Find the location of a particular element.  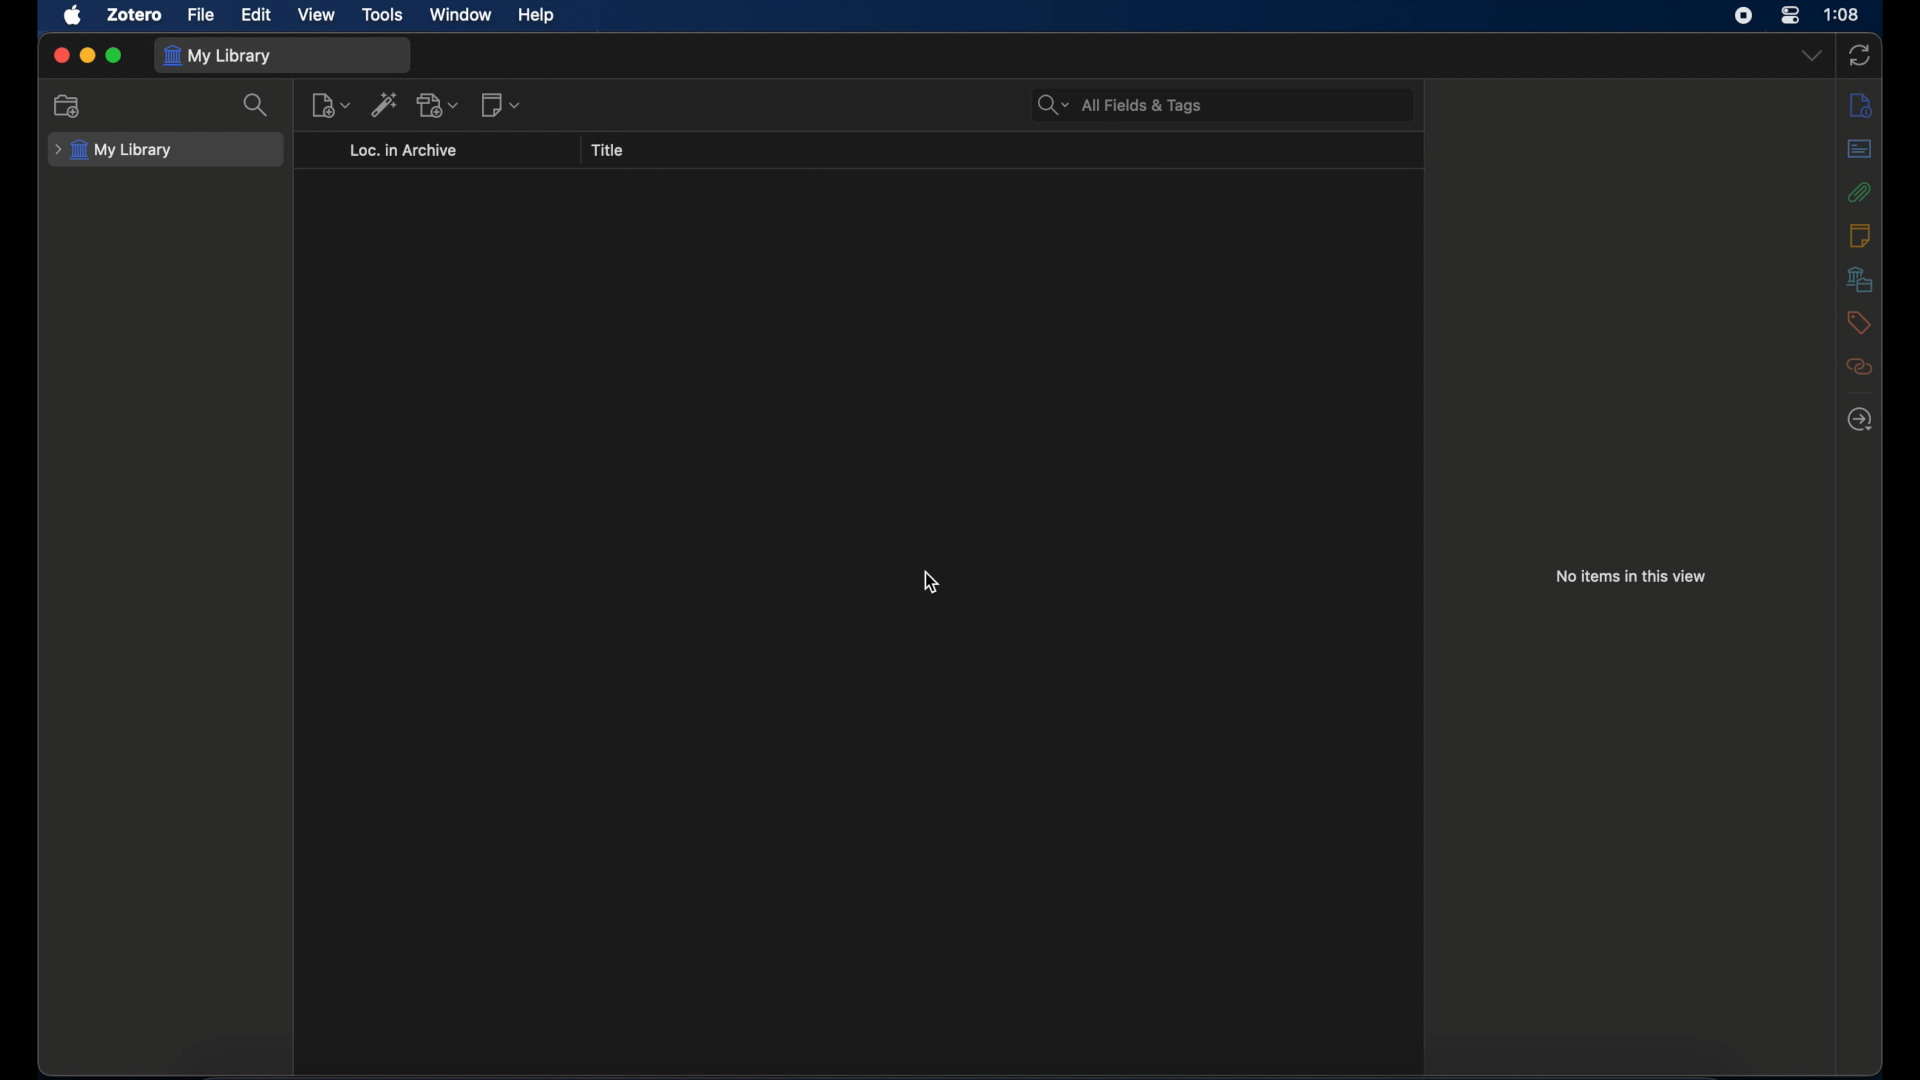

libraries is located at coordinates (1860, 279).